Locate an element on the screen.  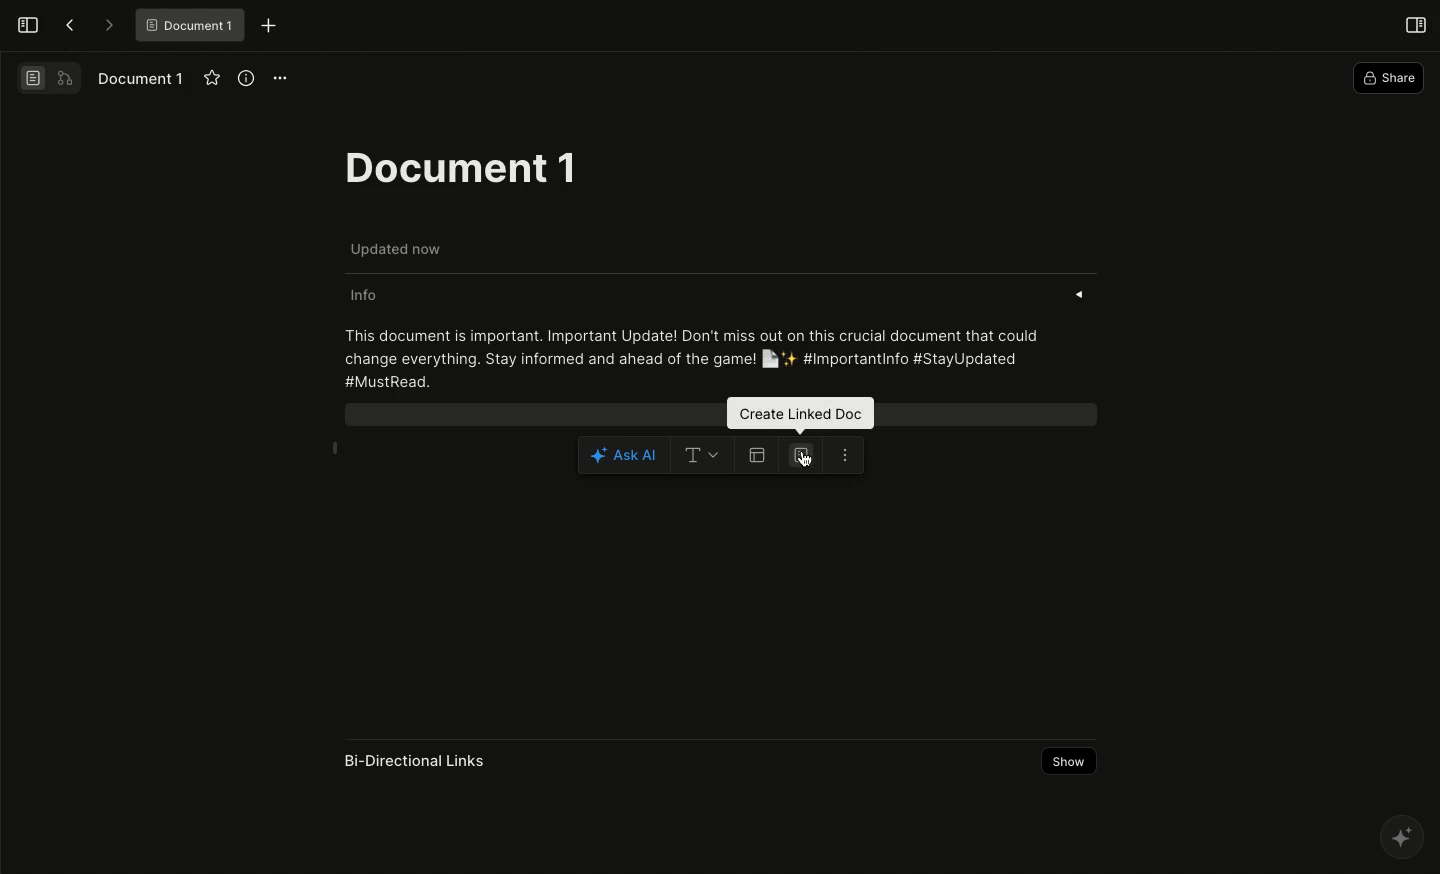
® Document 1 is located at coordinates (189, 25).